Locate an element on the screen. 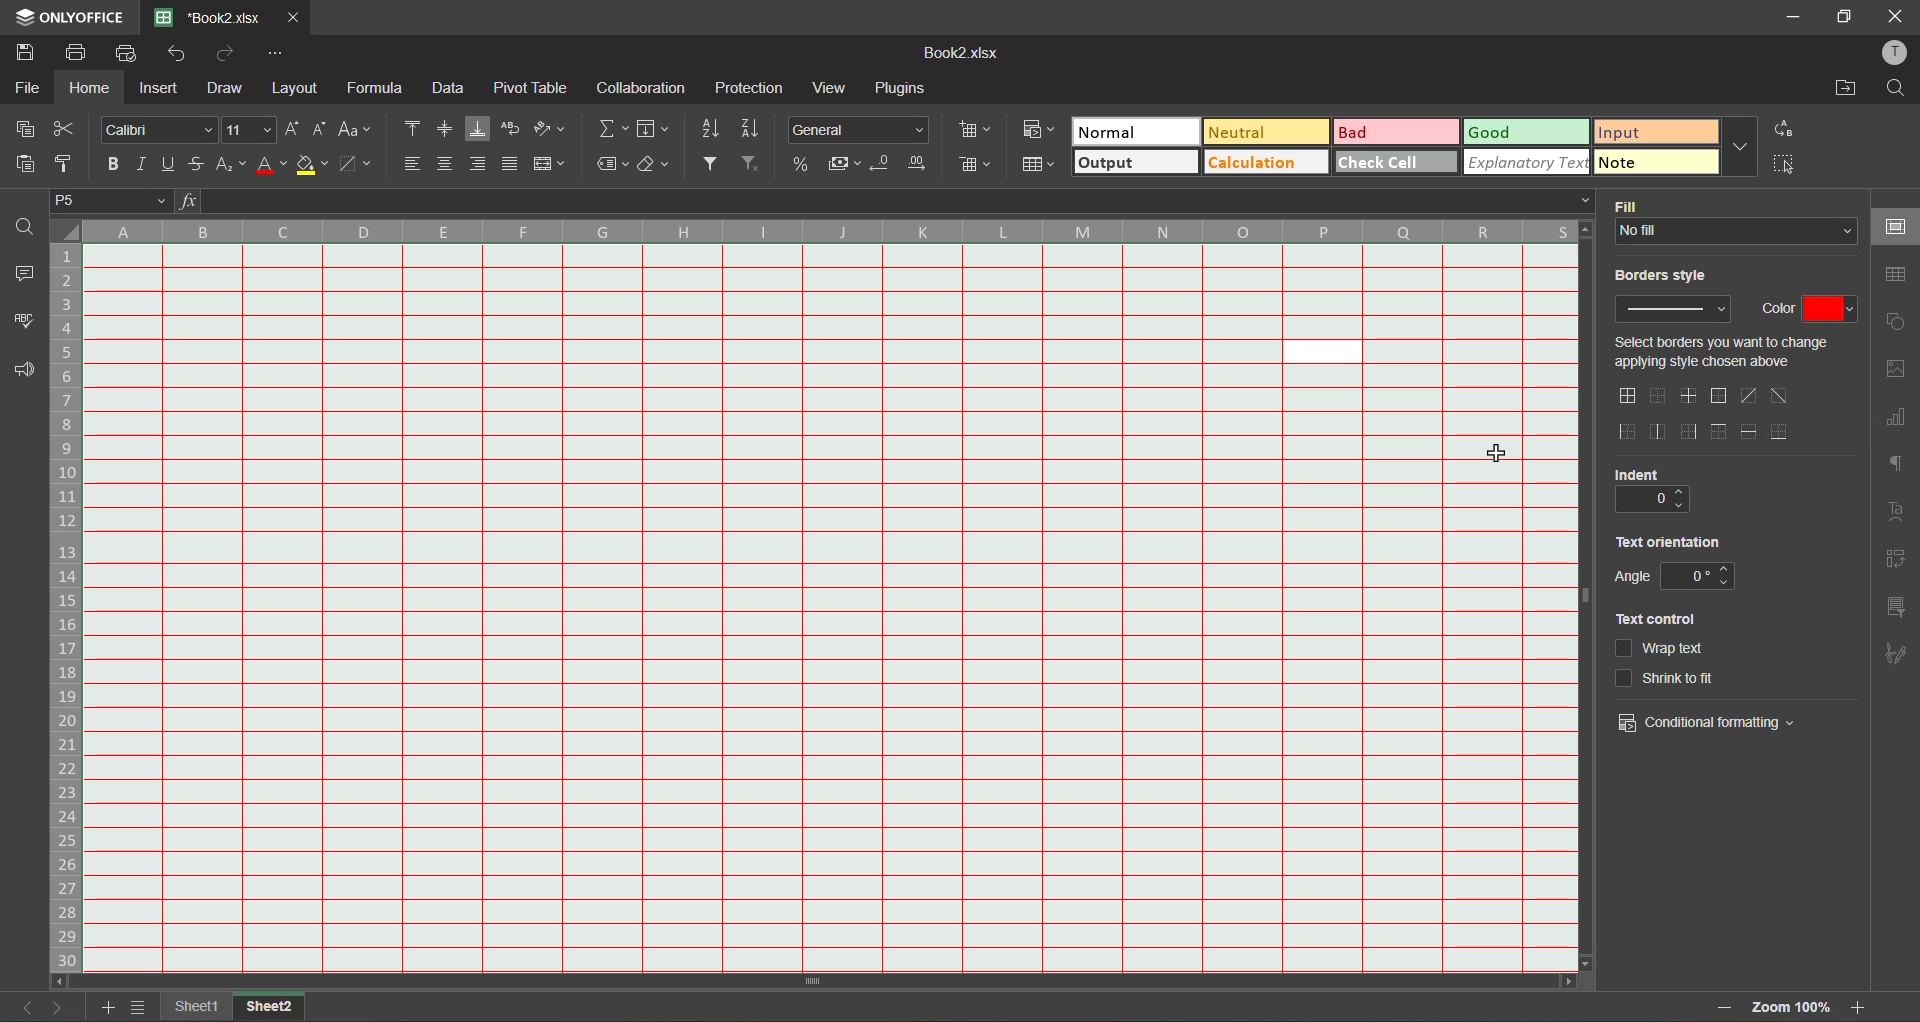  table is located at coordinates (1897, 277).